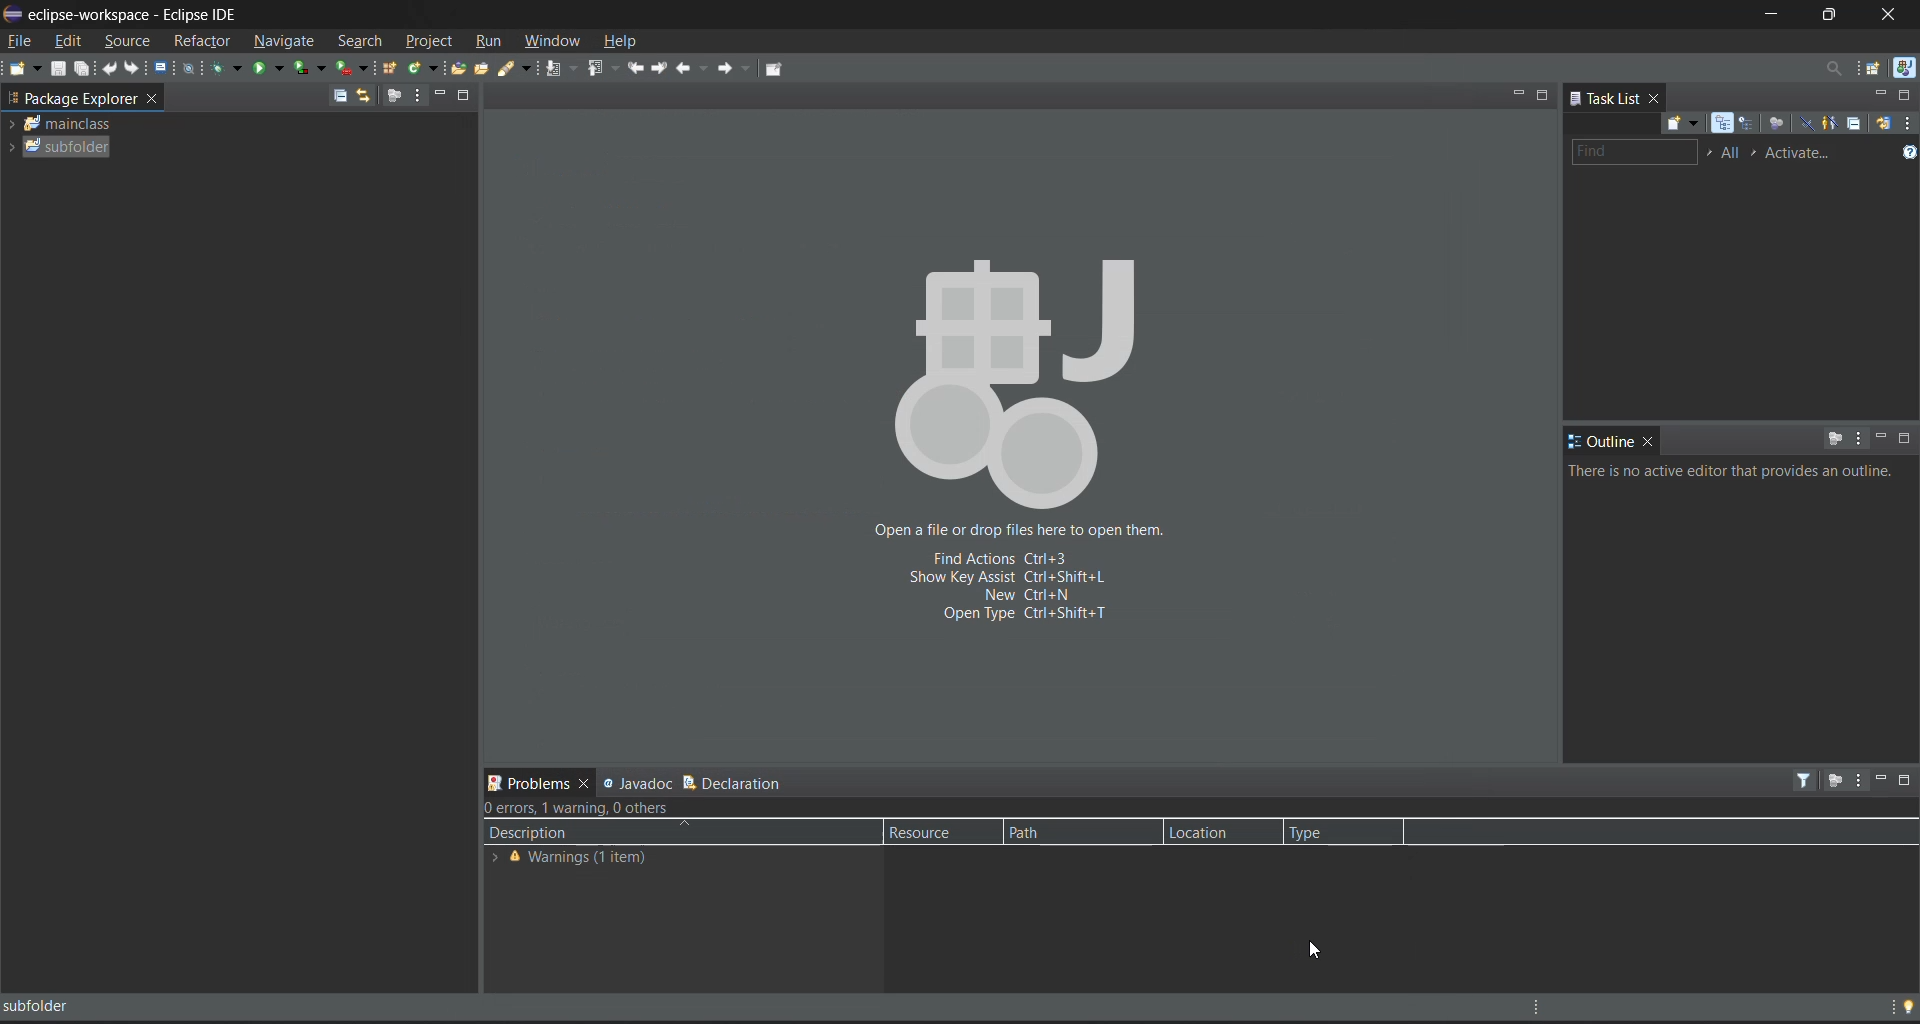 The width and height of the screenshot is (1920, 1024). I want to click on focus on active tasks , so click(394, 96).